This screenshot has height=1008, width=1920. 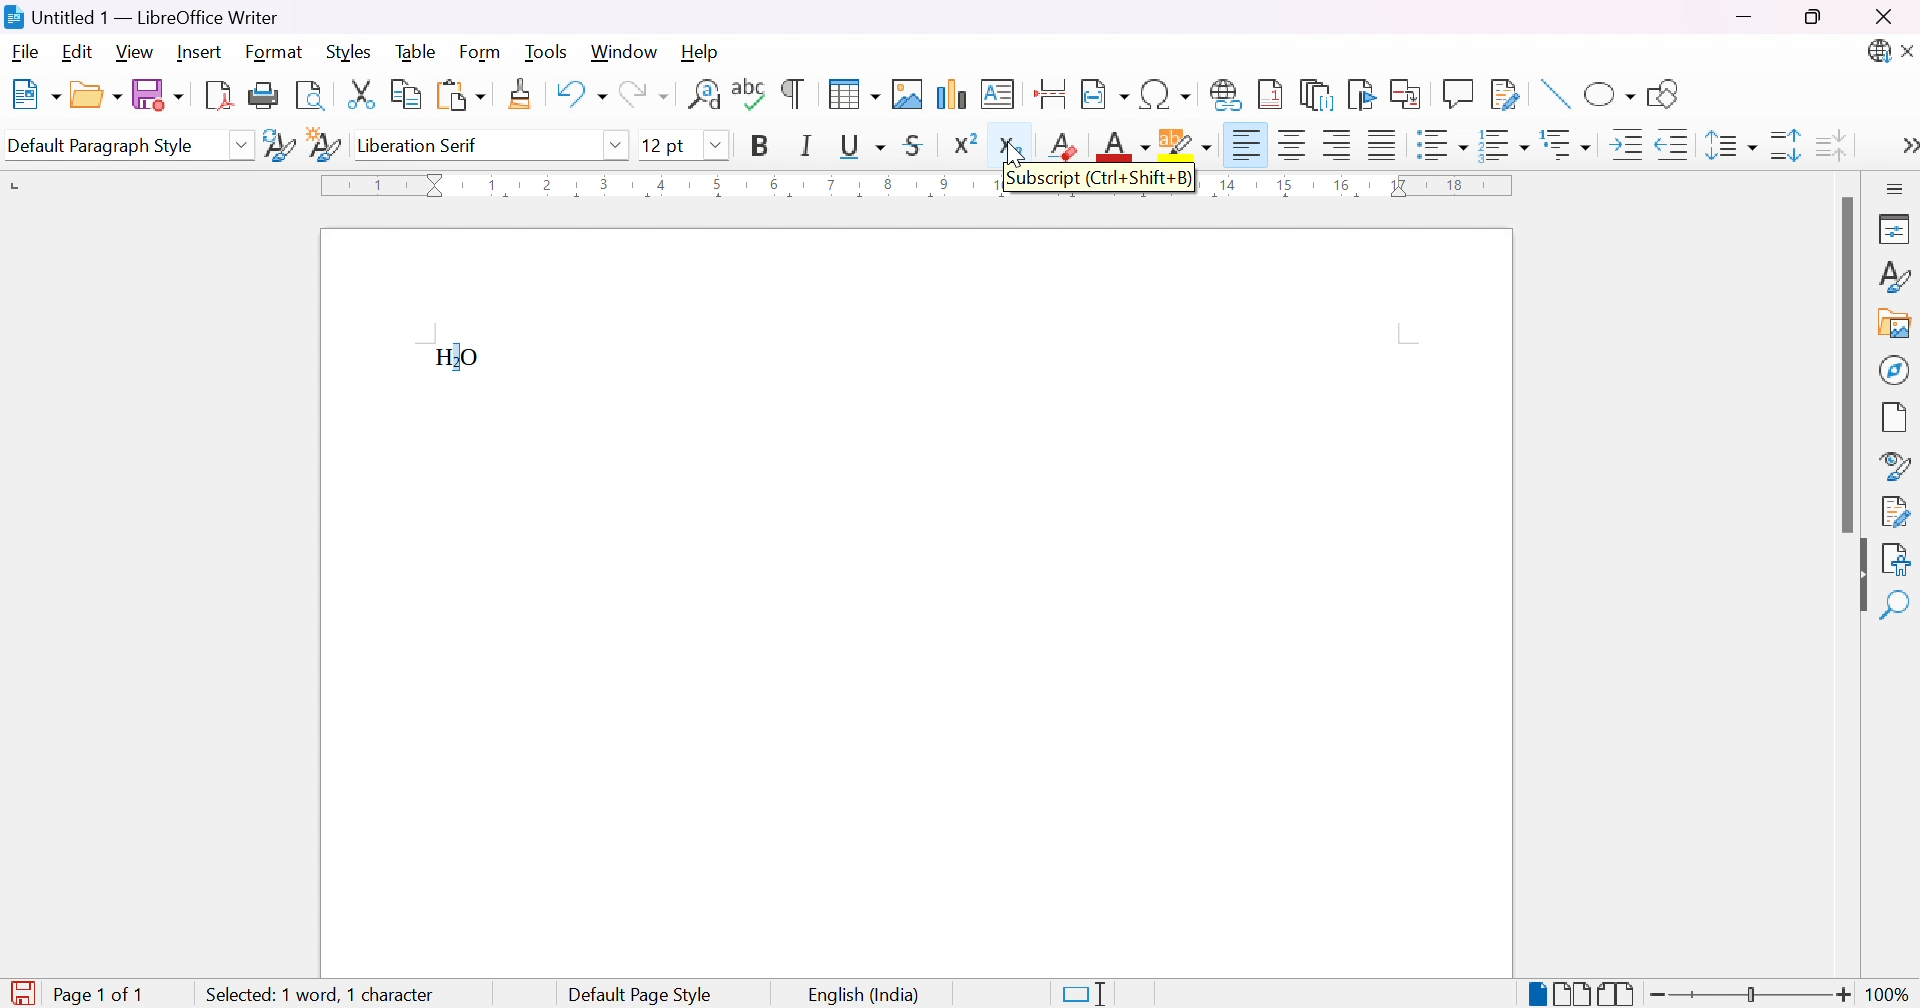 What do you see at coordinates (460, 96) in the screenshot?
I see `Paste` at bounding box center [460, 96].